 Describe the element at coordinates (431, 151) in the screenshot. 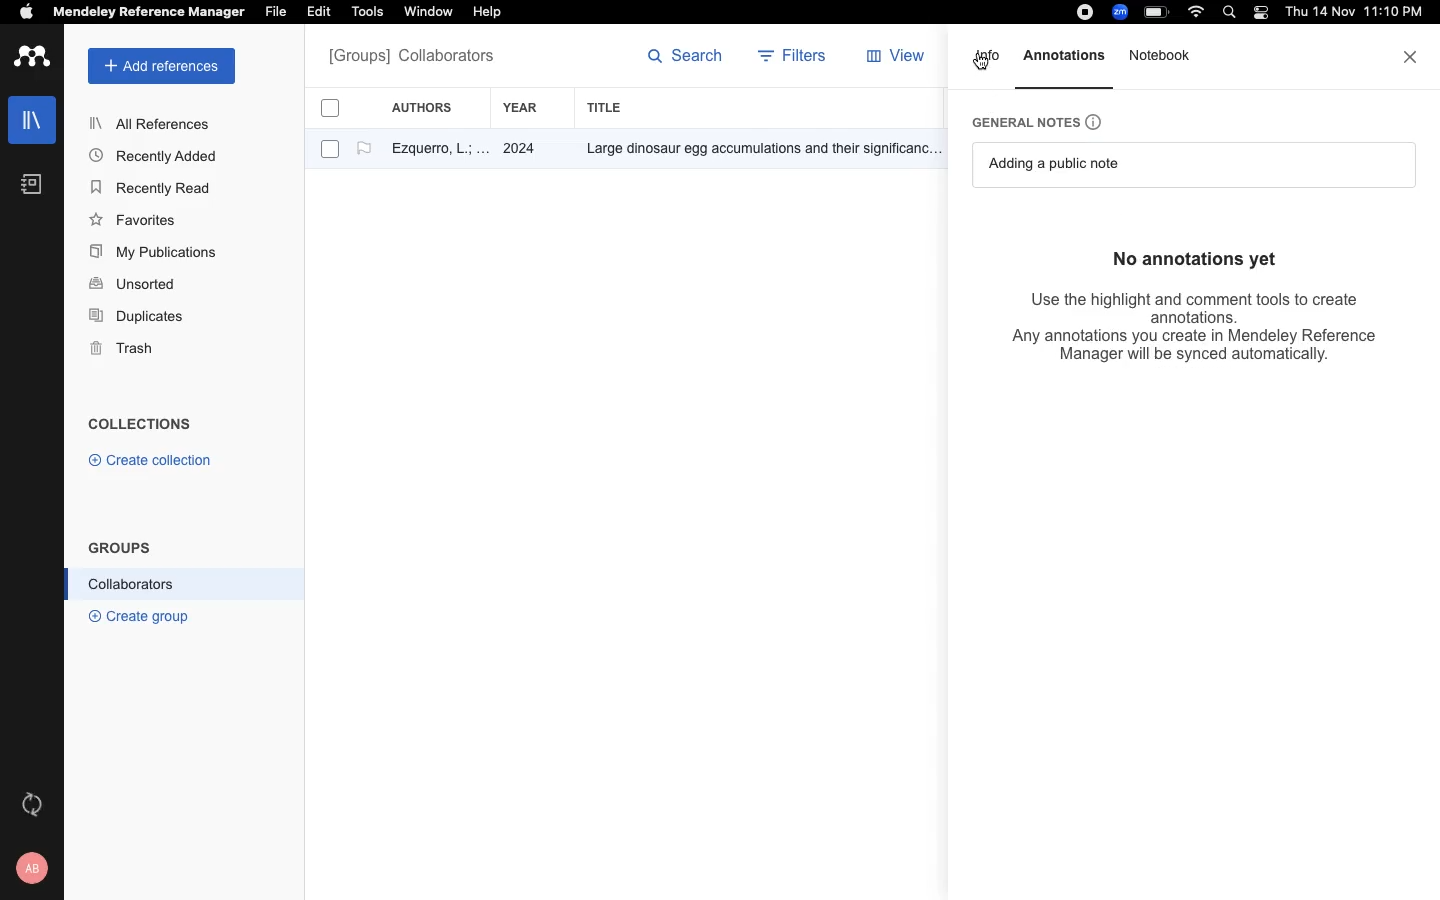

I see `author` at that location.